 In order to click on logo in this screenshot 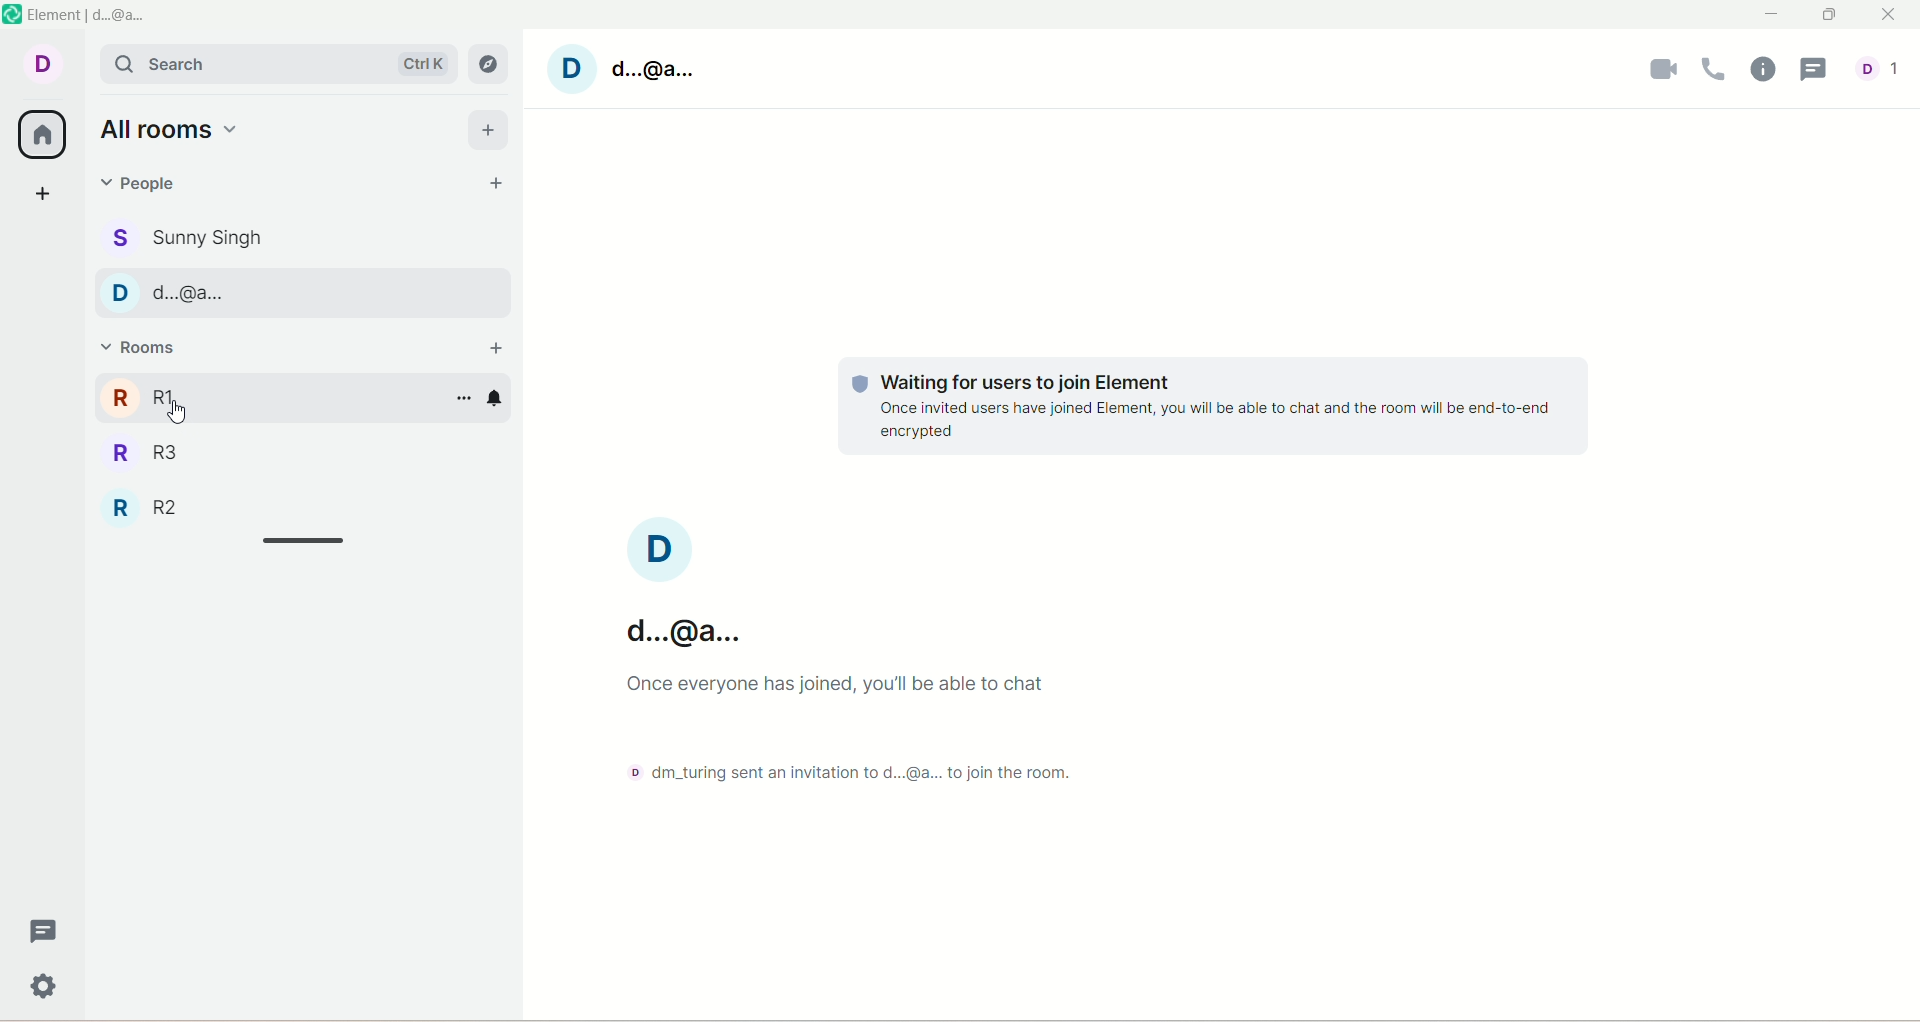, I will do `click(13, 15)`.